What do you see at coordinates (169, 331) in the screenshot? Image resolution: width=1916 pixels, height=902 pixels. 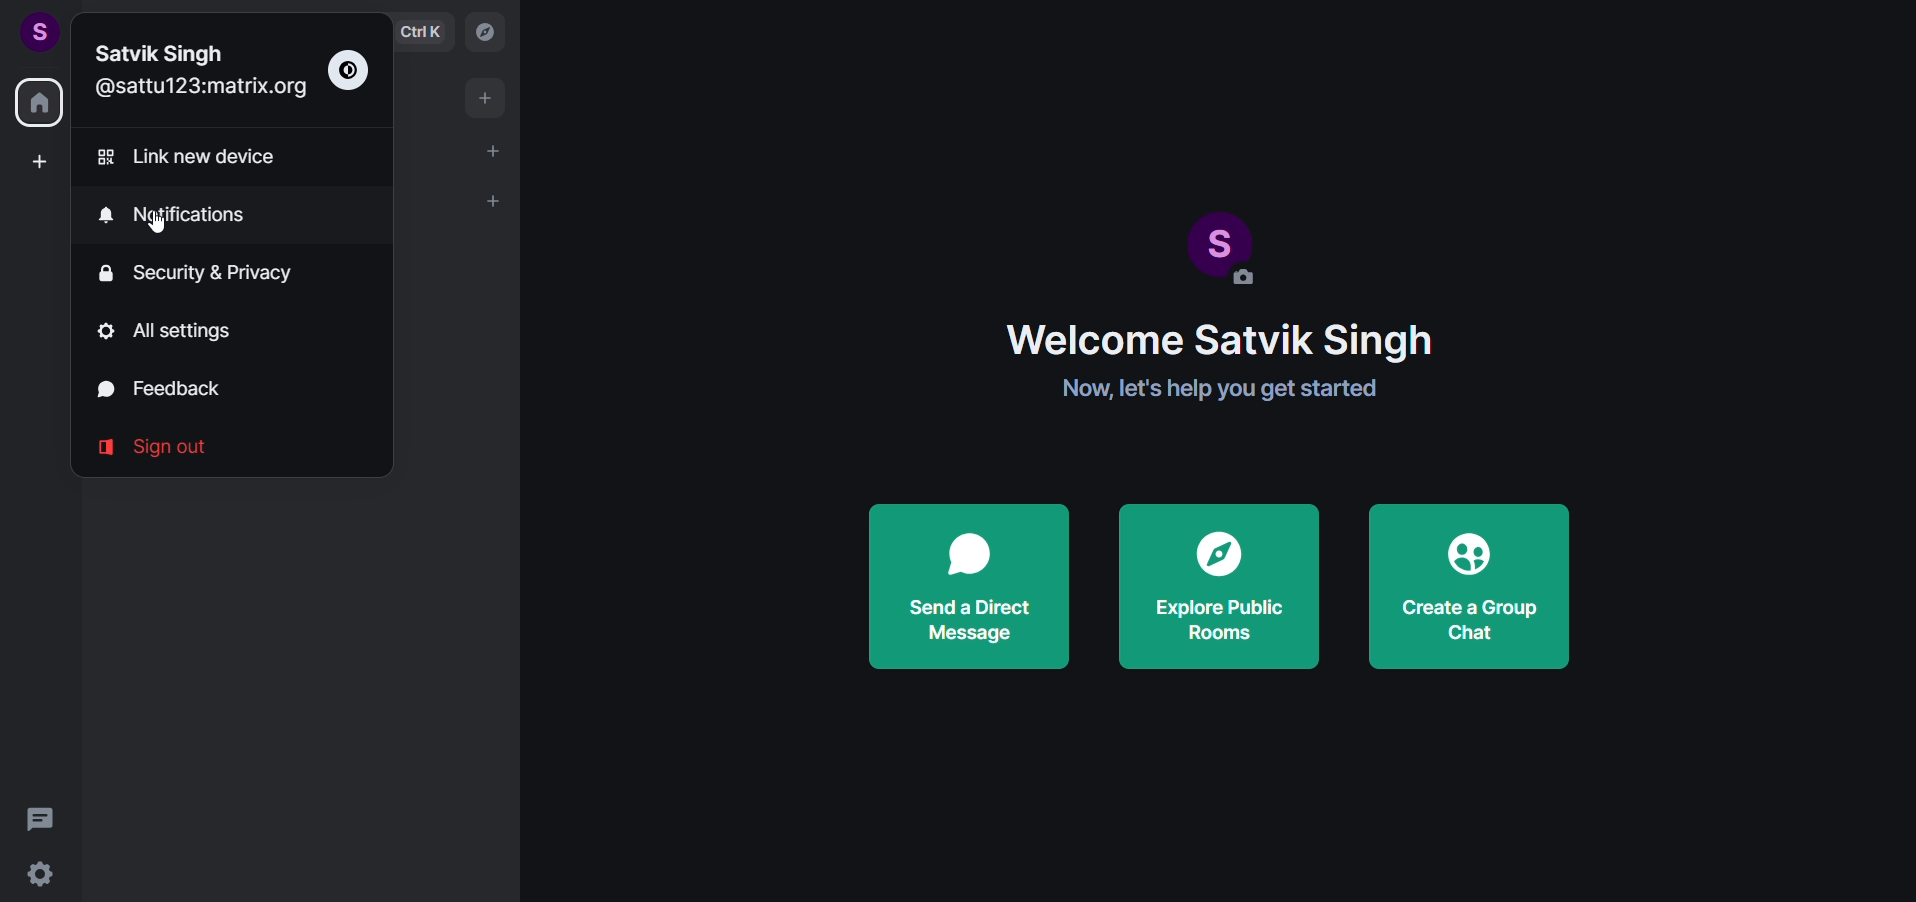 I see `all setting` at bounding box center [169, 331].